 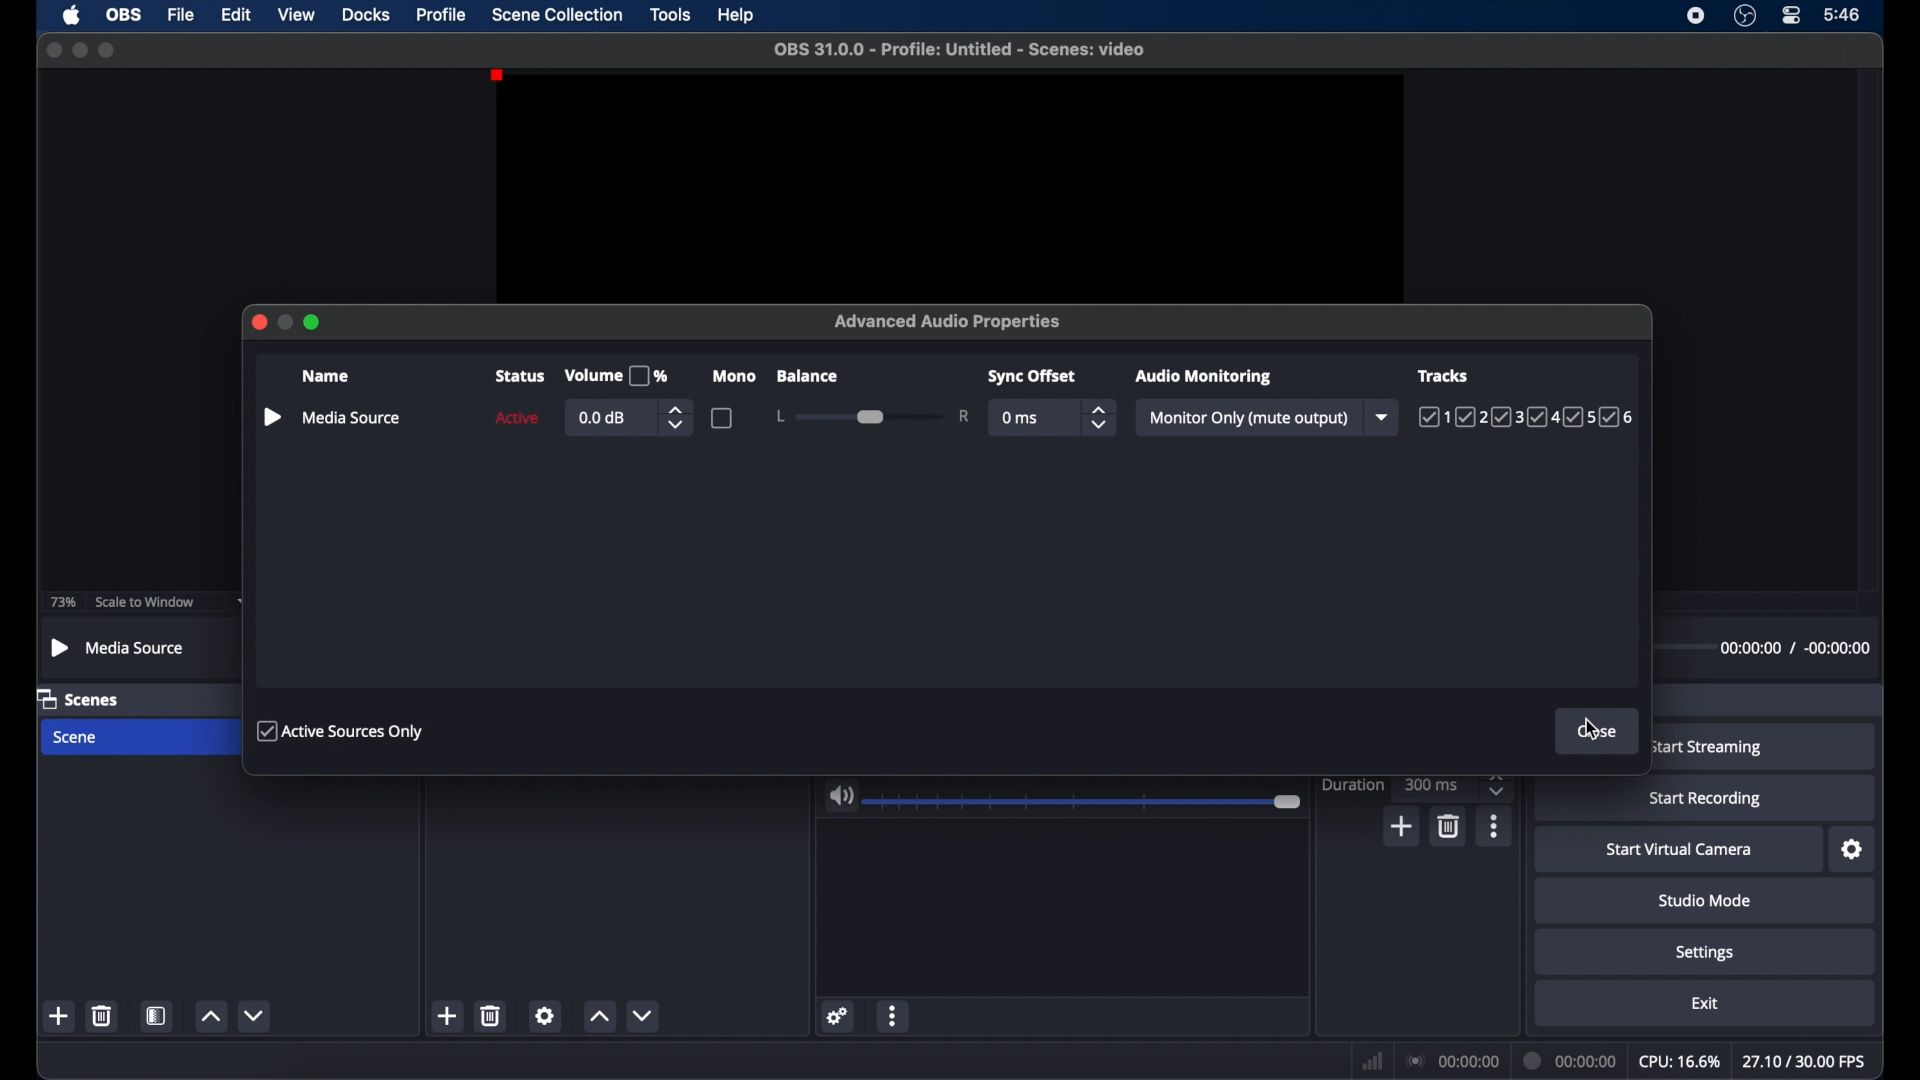 I want to click on 0.0 db, so click(x=604, y=418).